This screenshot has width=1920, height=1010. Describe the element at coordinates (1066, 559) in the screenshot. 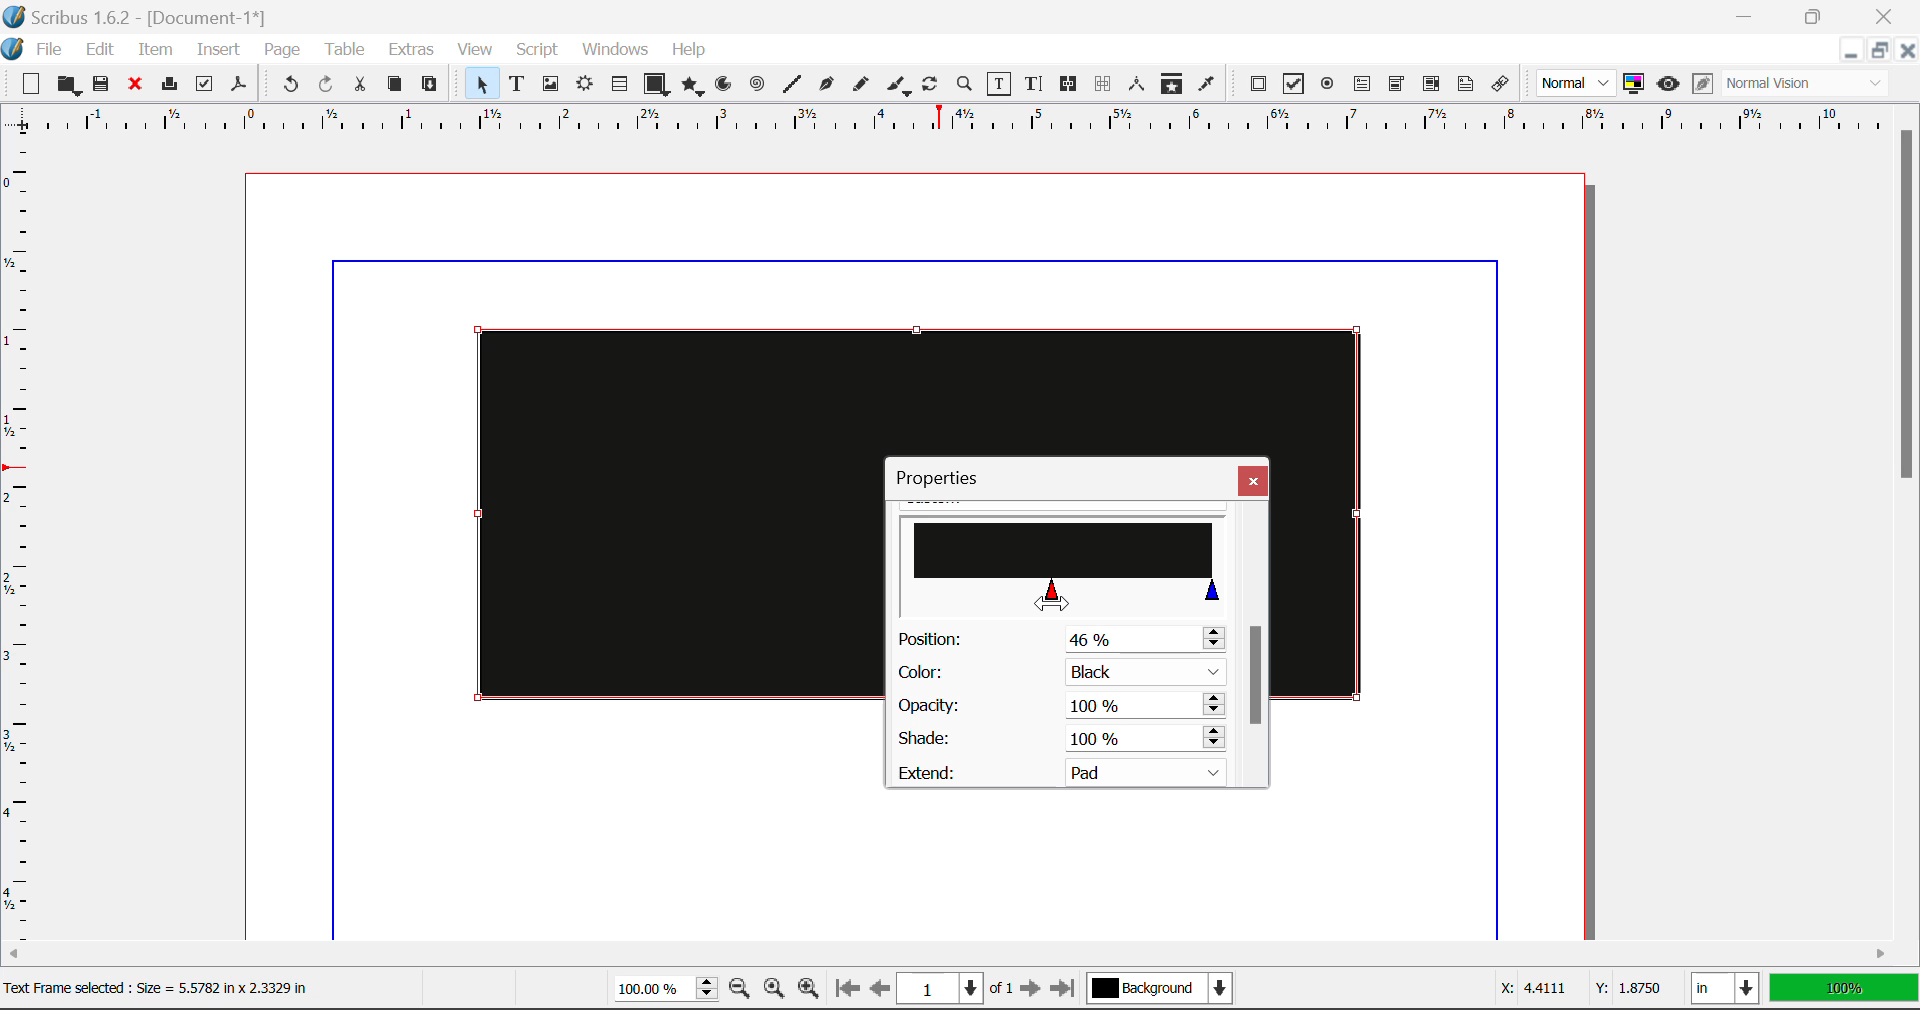

I see `Gradient Slider` at that location.